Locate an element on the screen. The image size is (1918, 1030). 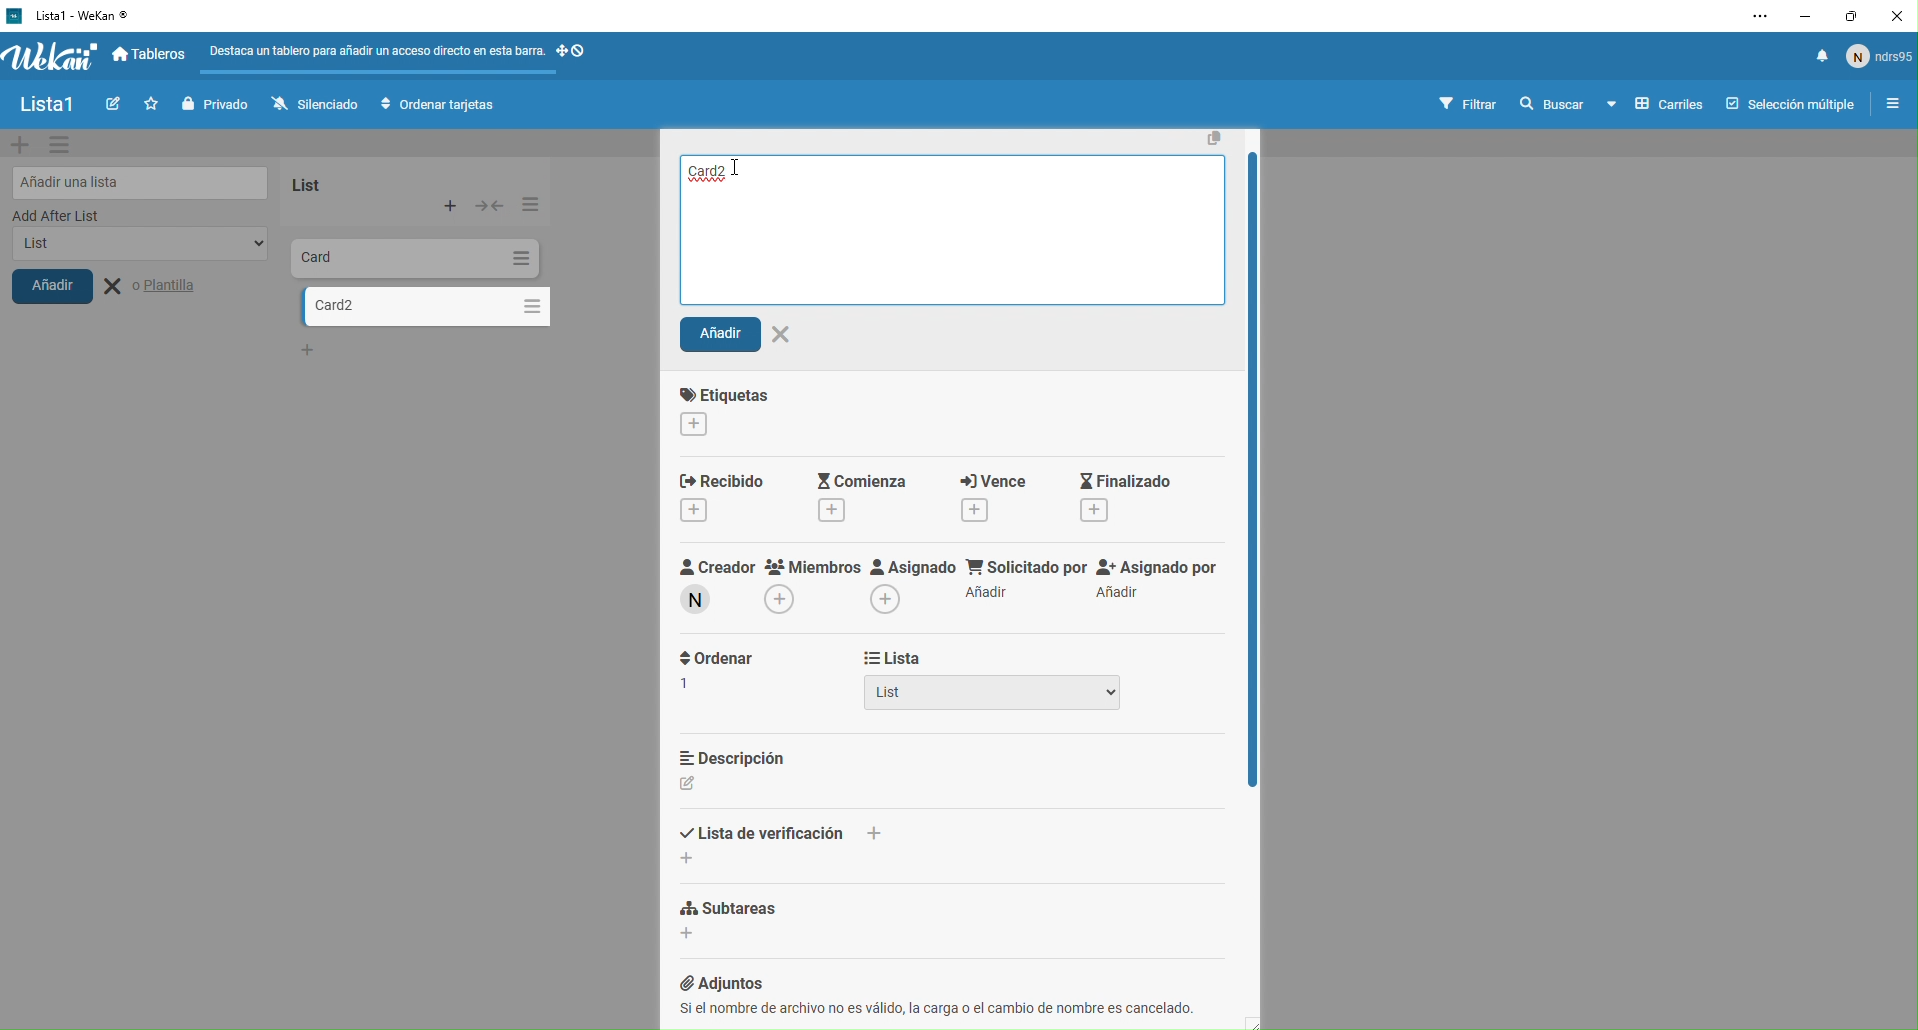
List is located at coordinates (1008, 696).